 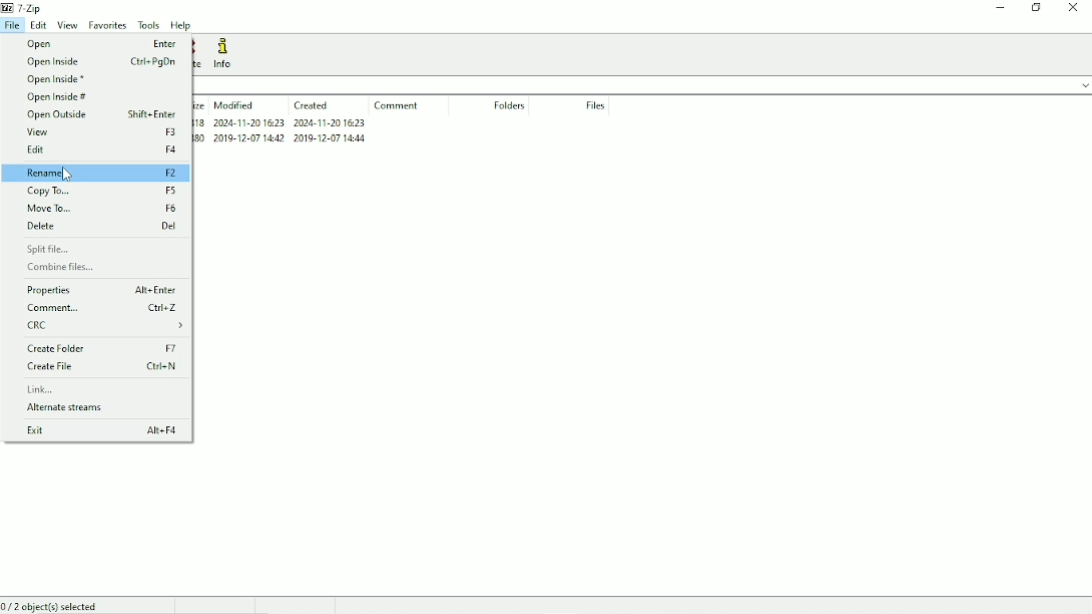 What do you see at coordinates (226, 54) in the screenshot?
I see `Info` at bounding box center [226, 54].